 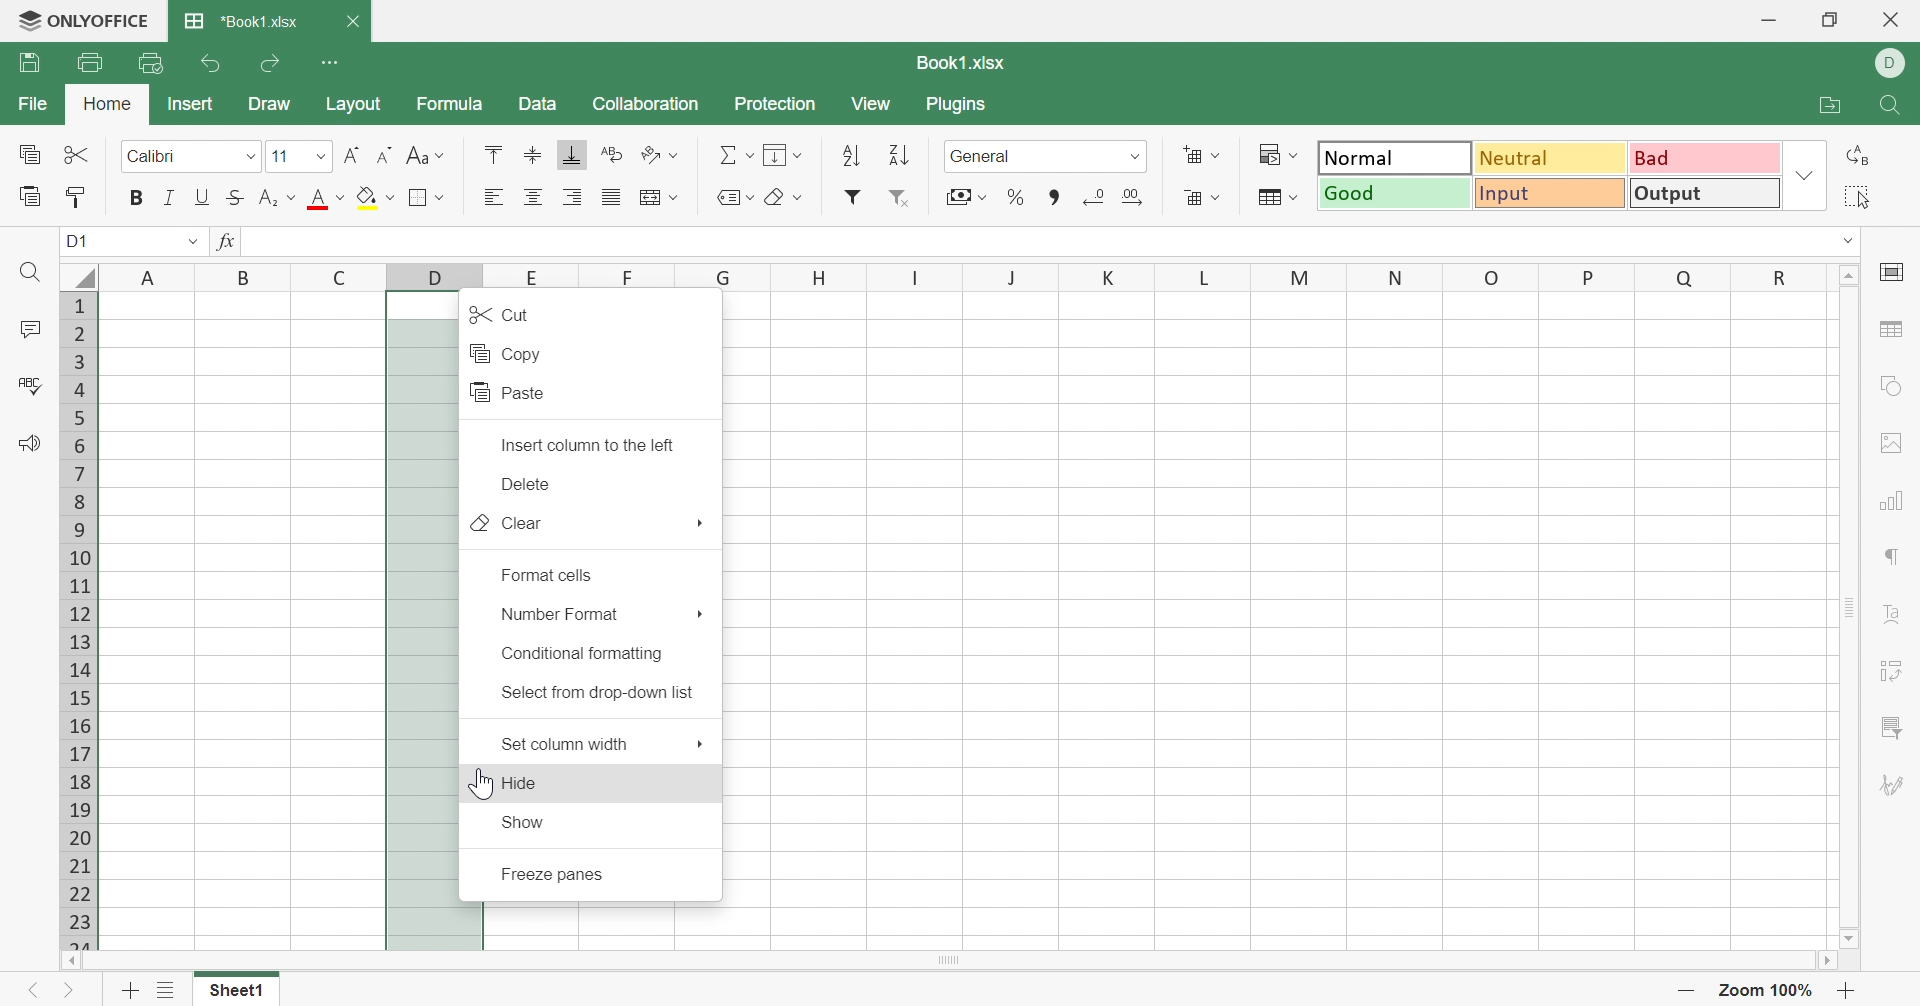 I want to click on Underline, so click(x=204, y=195).